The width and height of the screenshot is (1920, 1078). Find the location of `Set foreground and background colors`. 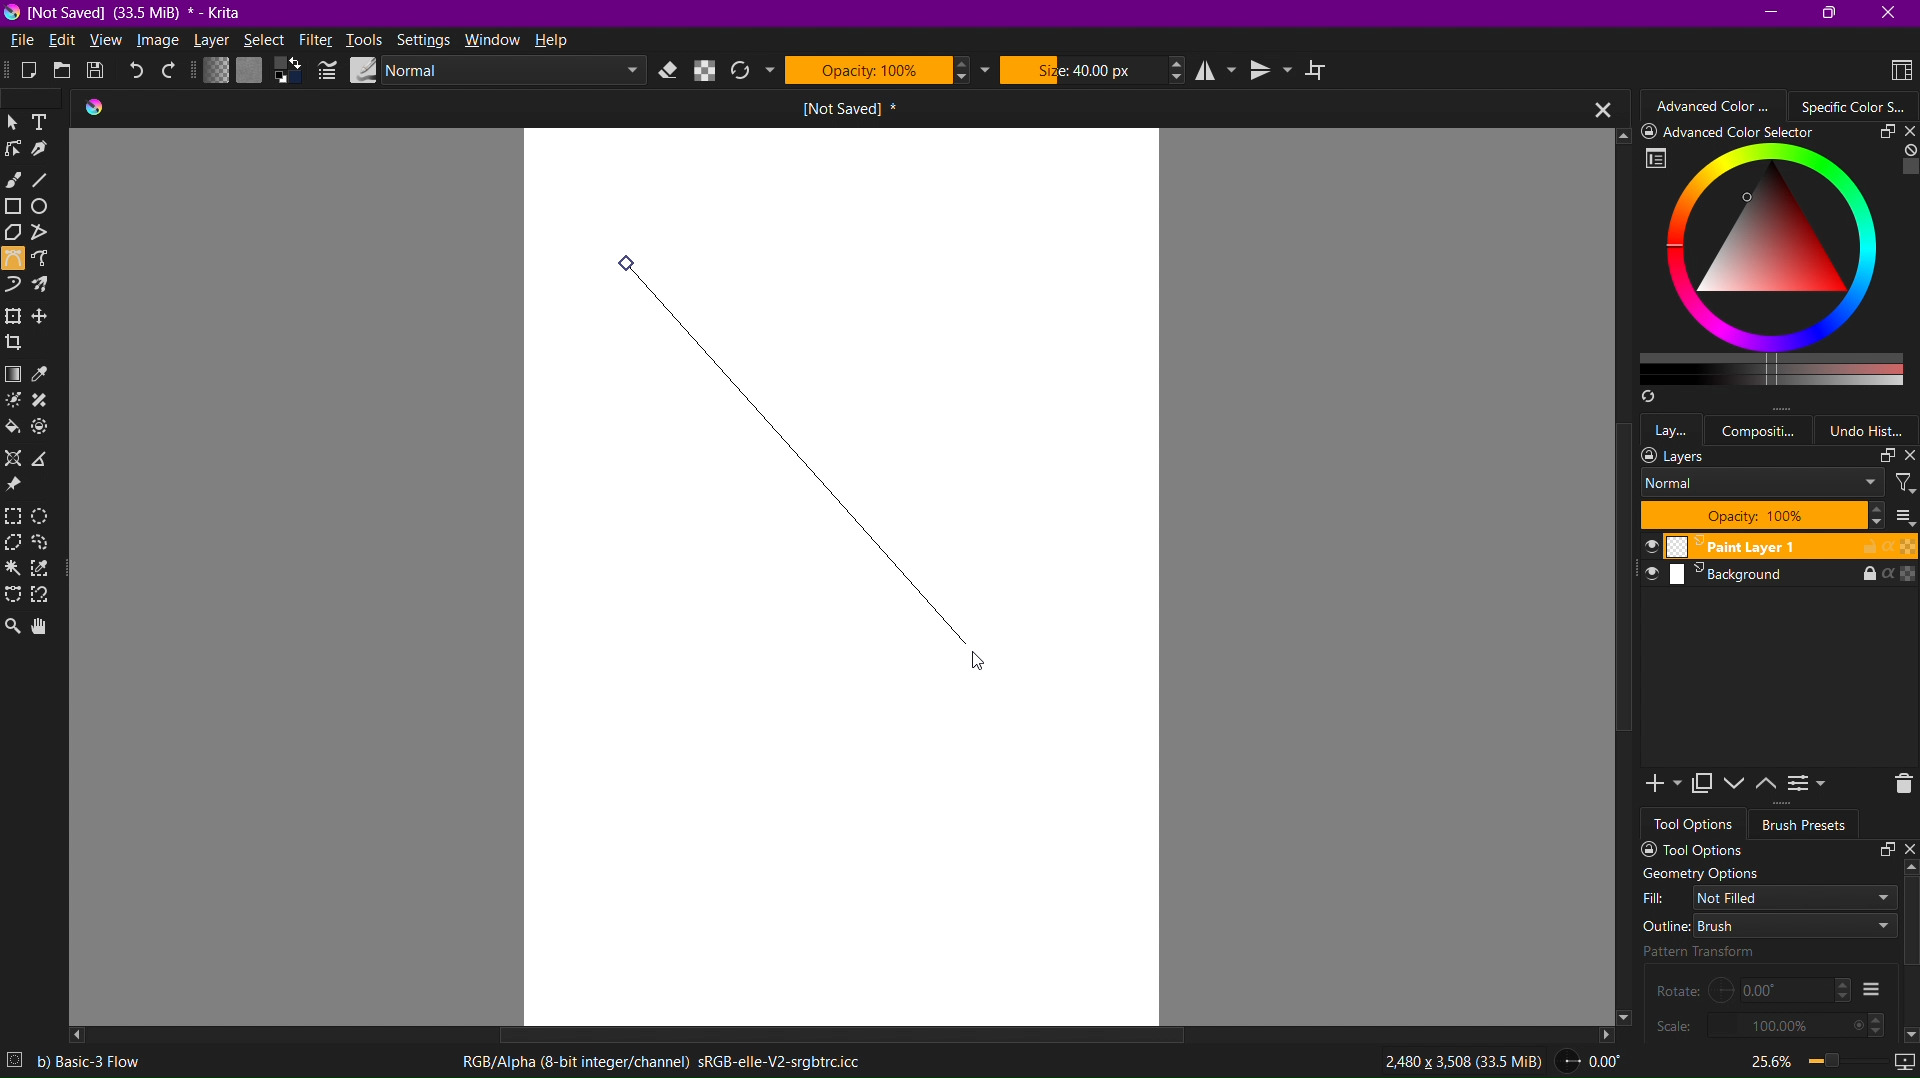

Set foreground and background colors is located at coordinates (288, 72).